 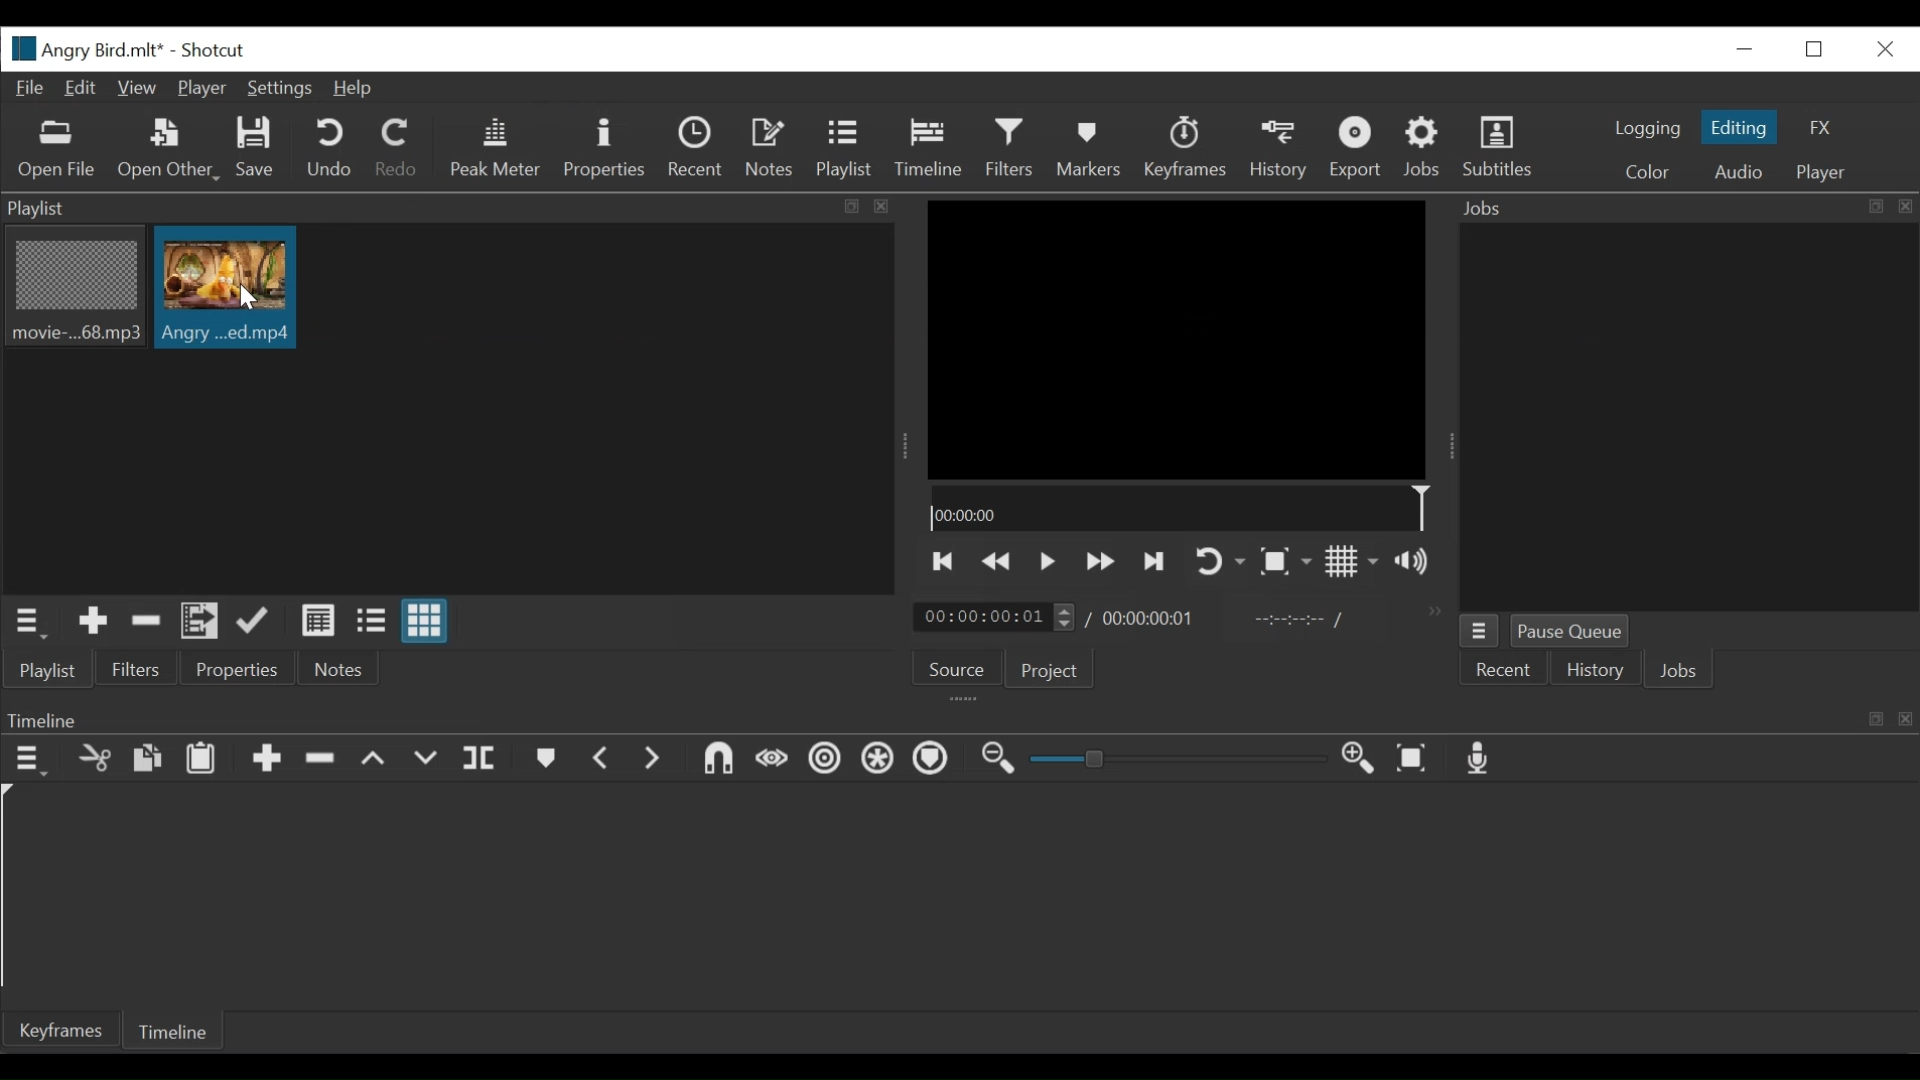 What do you see at coordinates (826, 762) in the screenshot?
I see `Ripple` at bounding box center [826, 762].